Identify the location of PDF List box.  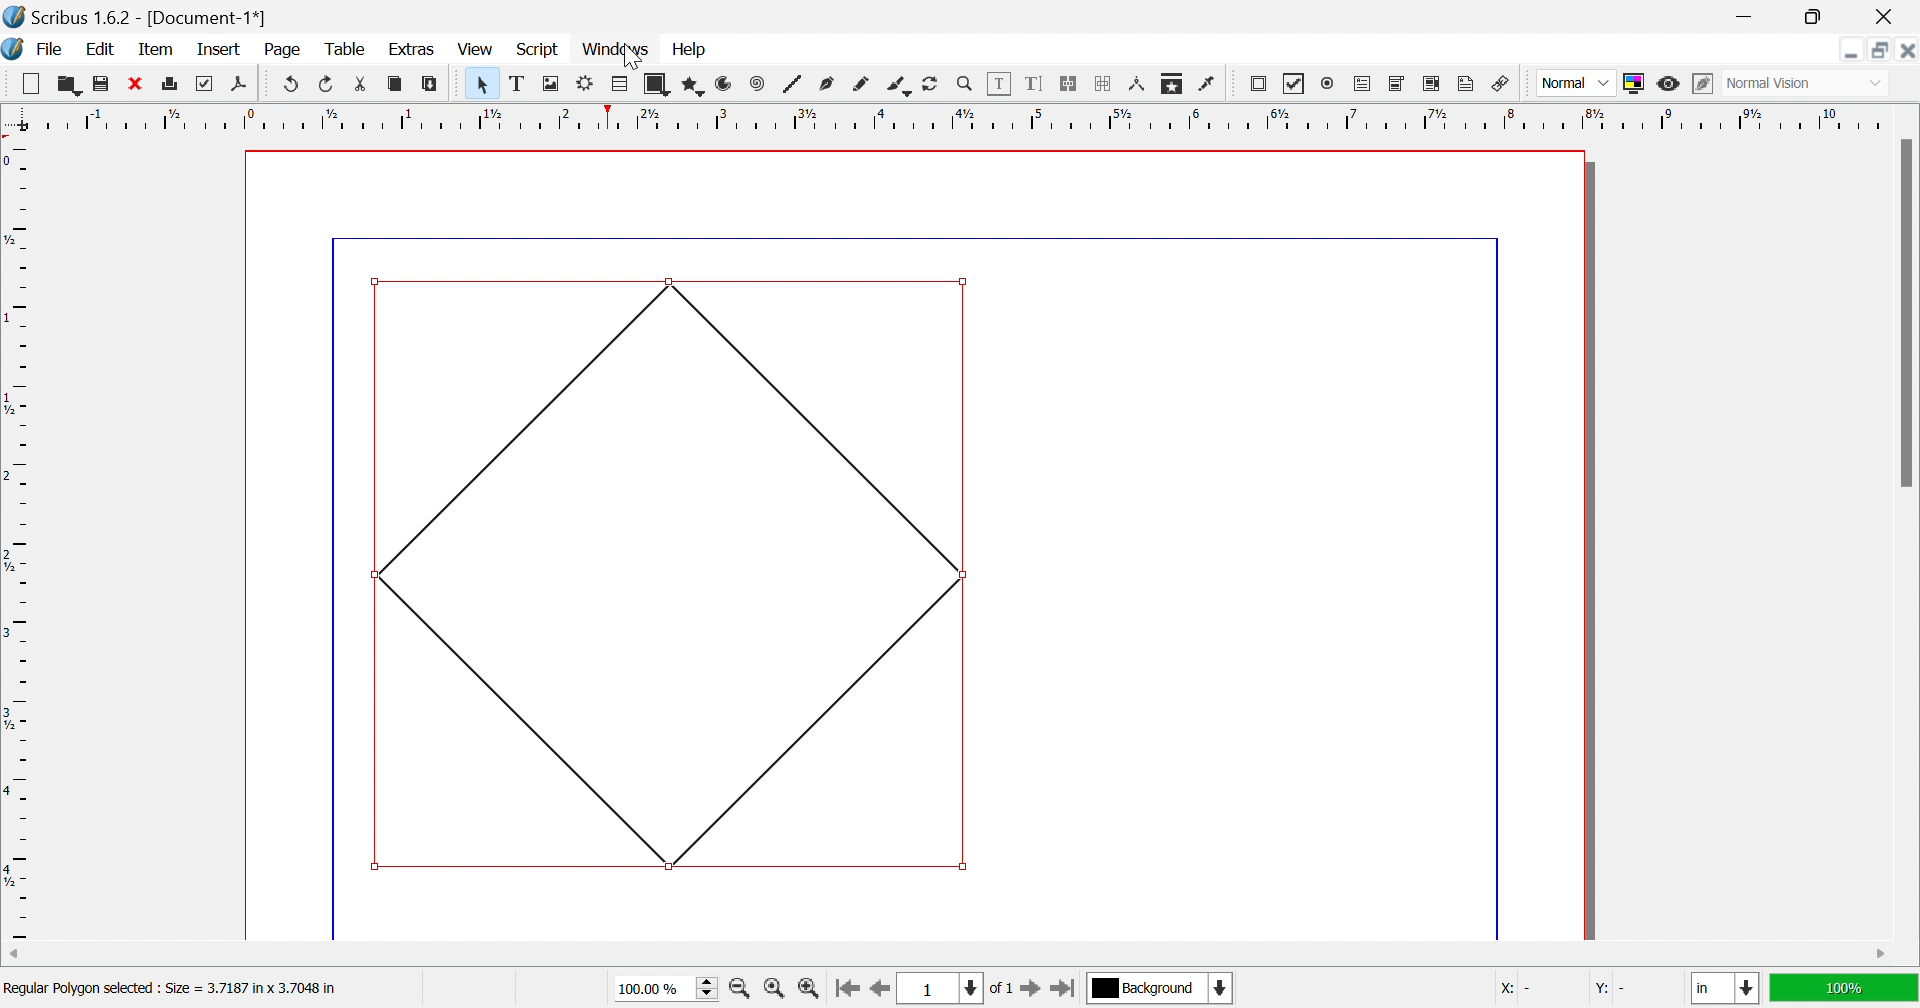
(1432, 83).